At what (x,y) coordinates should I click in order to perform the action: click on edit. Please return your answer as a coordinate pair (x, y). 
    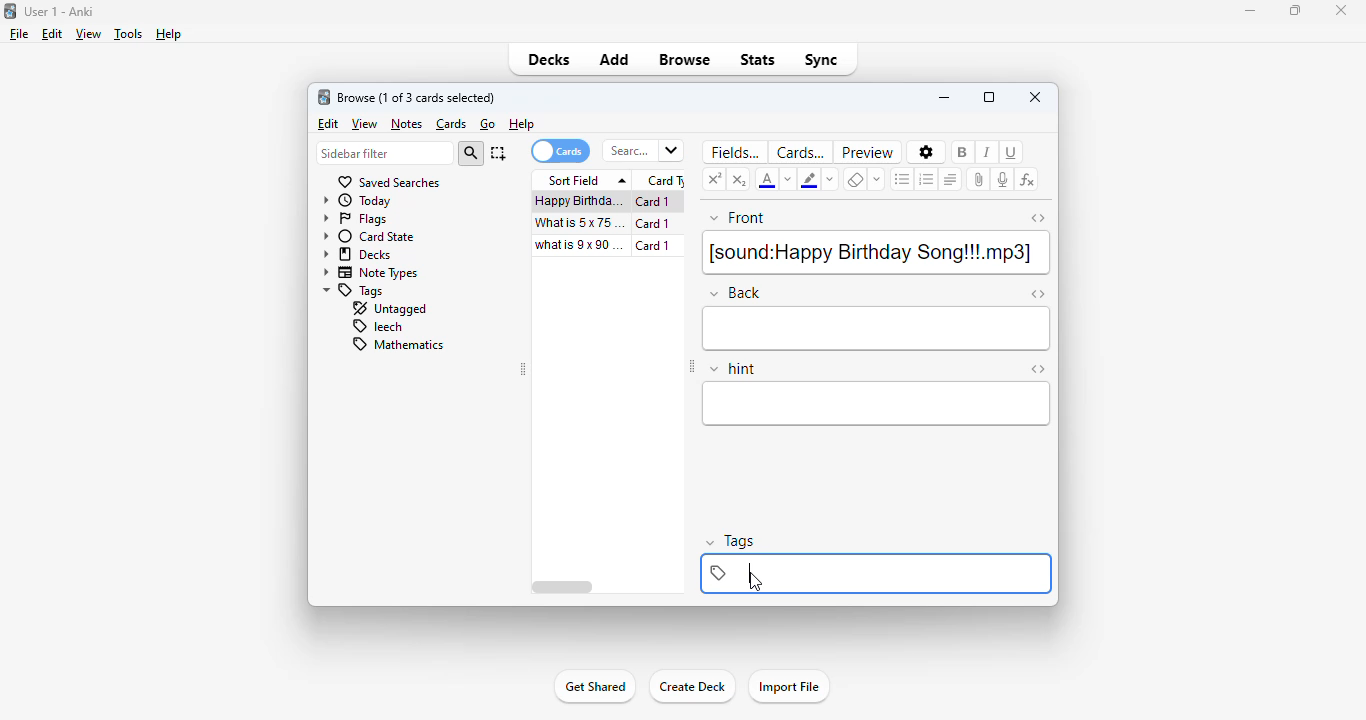
    Looking at the image, I should click on (52, 34).